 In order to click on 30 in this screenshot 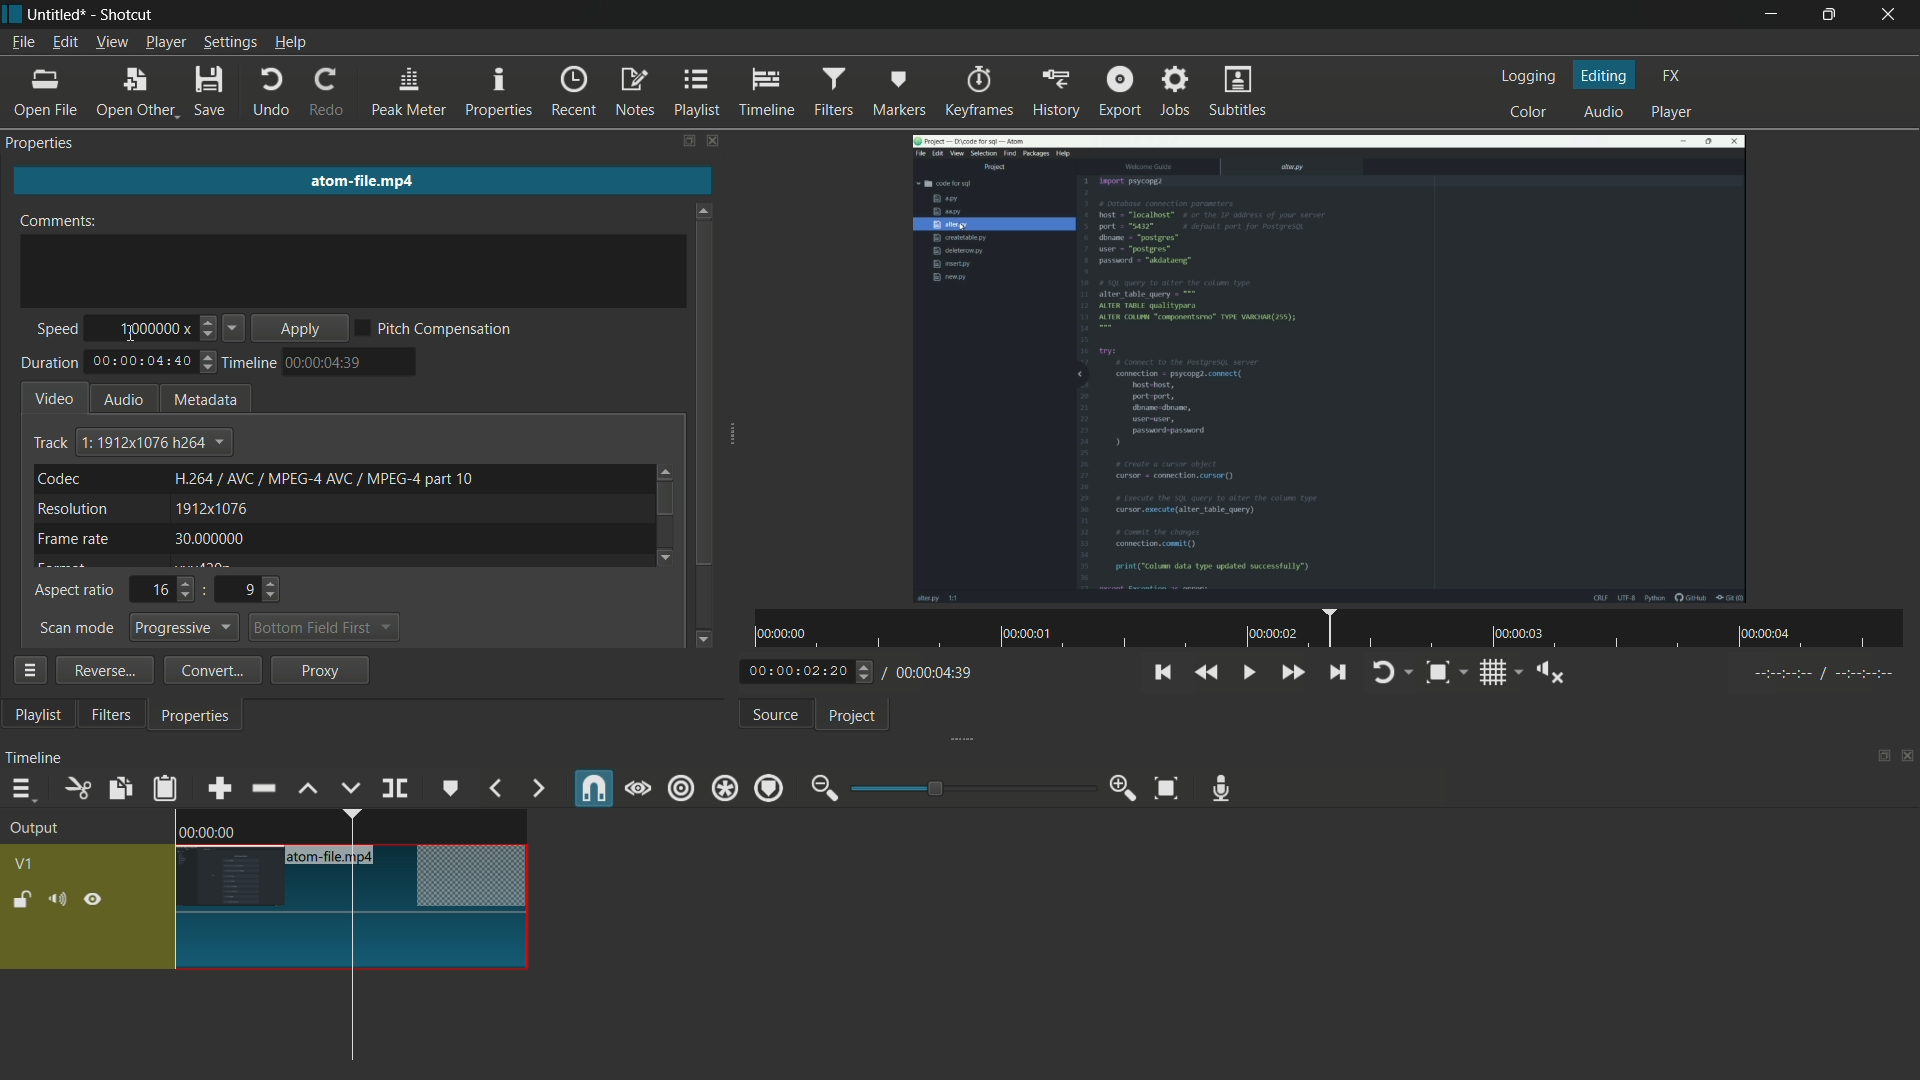, I will do `click(207, 538)`.